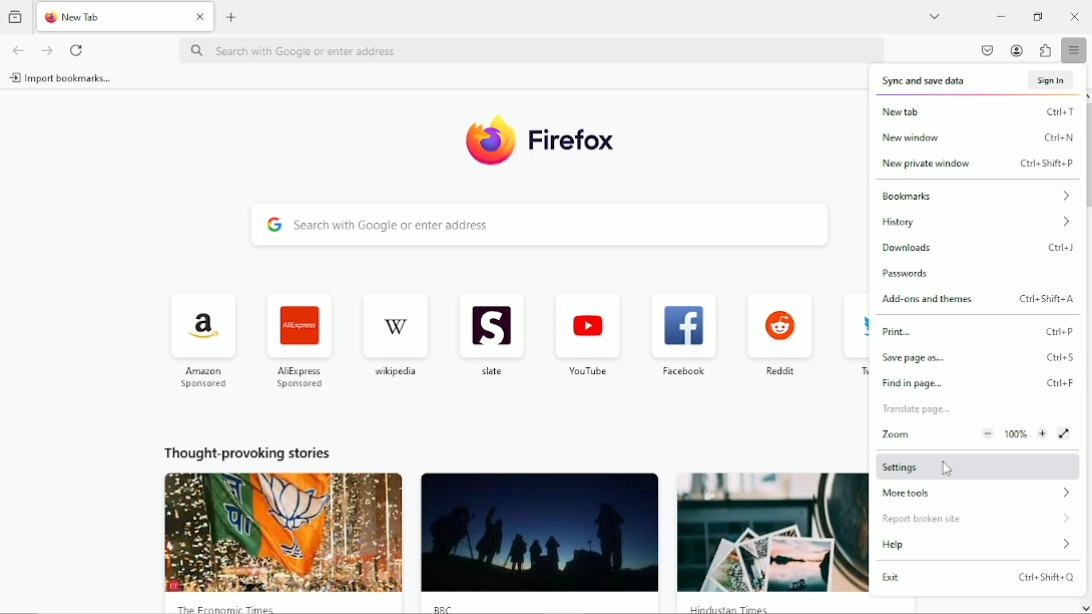 This screenshot has width=1092, height=614. I want to click on save page as, so click(911, 358).